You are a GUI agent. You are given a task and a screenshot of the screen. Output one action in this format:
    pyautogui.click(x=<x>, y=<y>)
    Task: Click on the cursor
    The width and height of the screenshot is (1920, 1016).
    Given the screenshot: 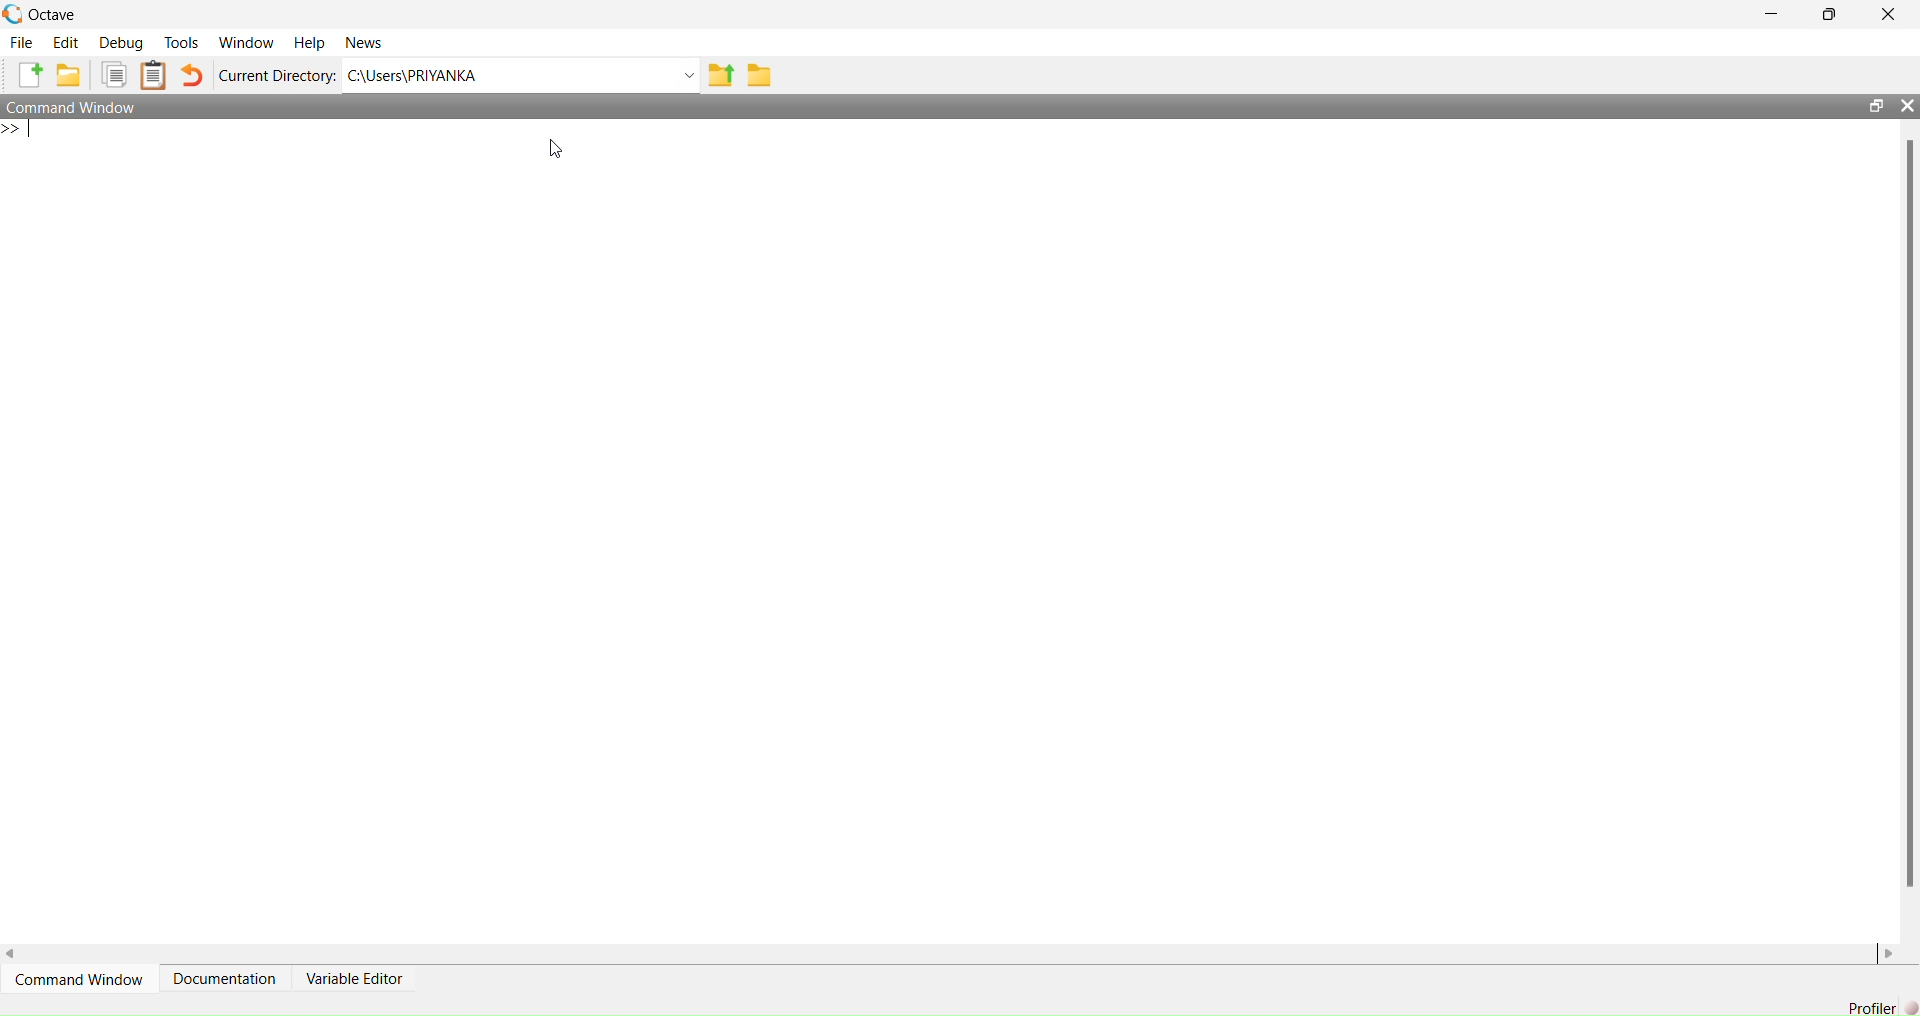 What is the action you would take?
    pyautogui.click(x=556, y=147)
    